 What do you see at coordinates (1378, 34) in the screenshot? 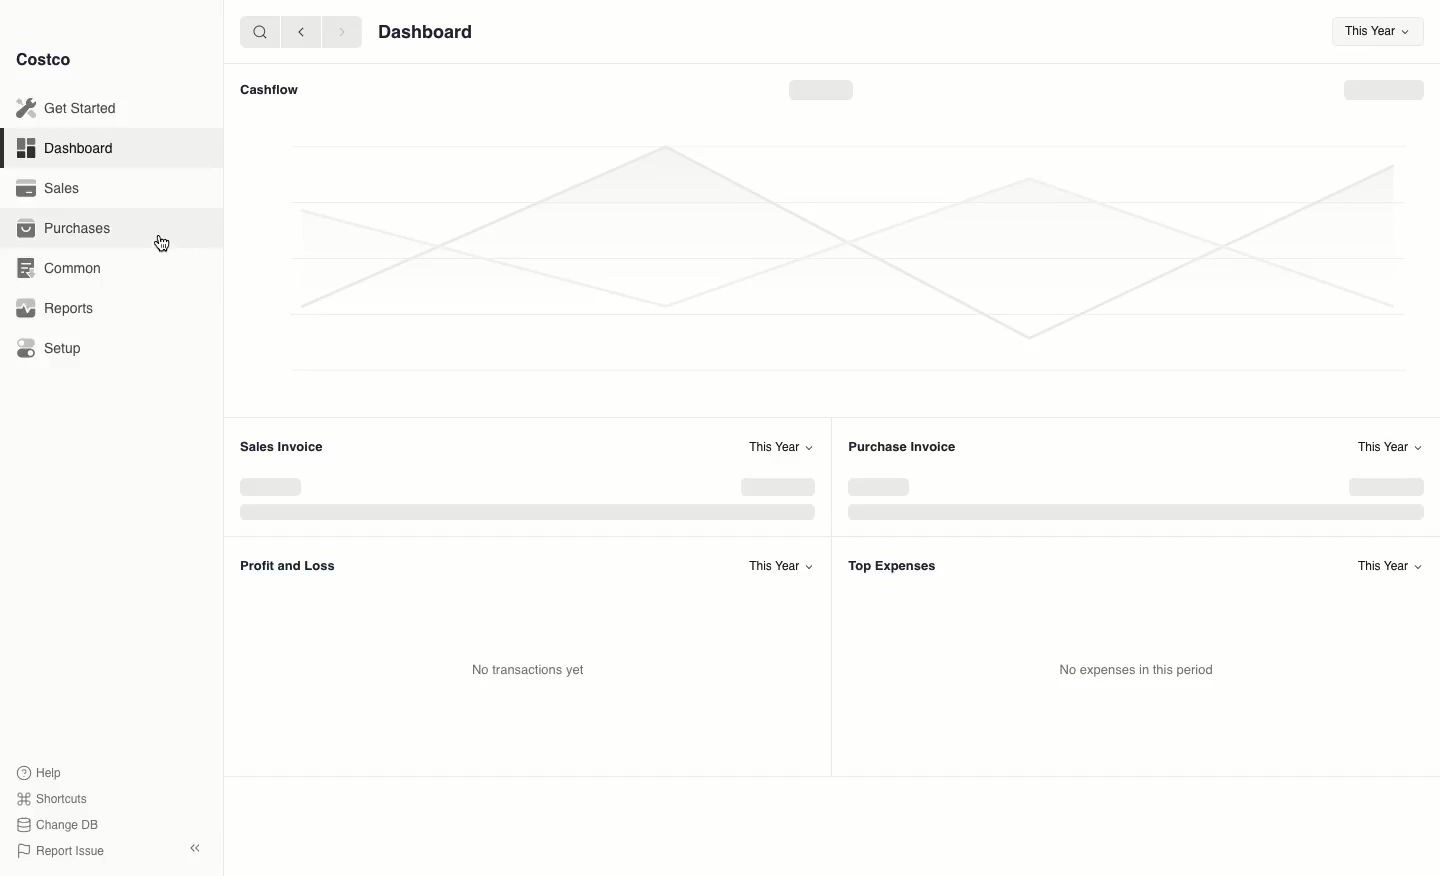
I see `This Year` at bounding box center [1378, 34].